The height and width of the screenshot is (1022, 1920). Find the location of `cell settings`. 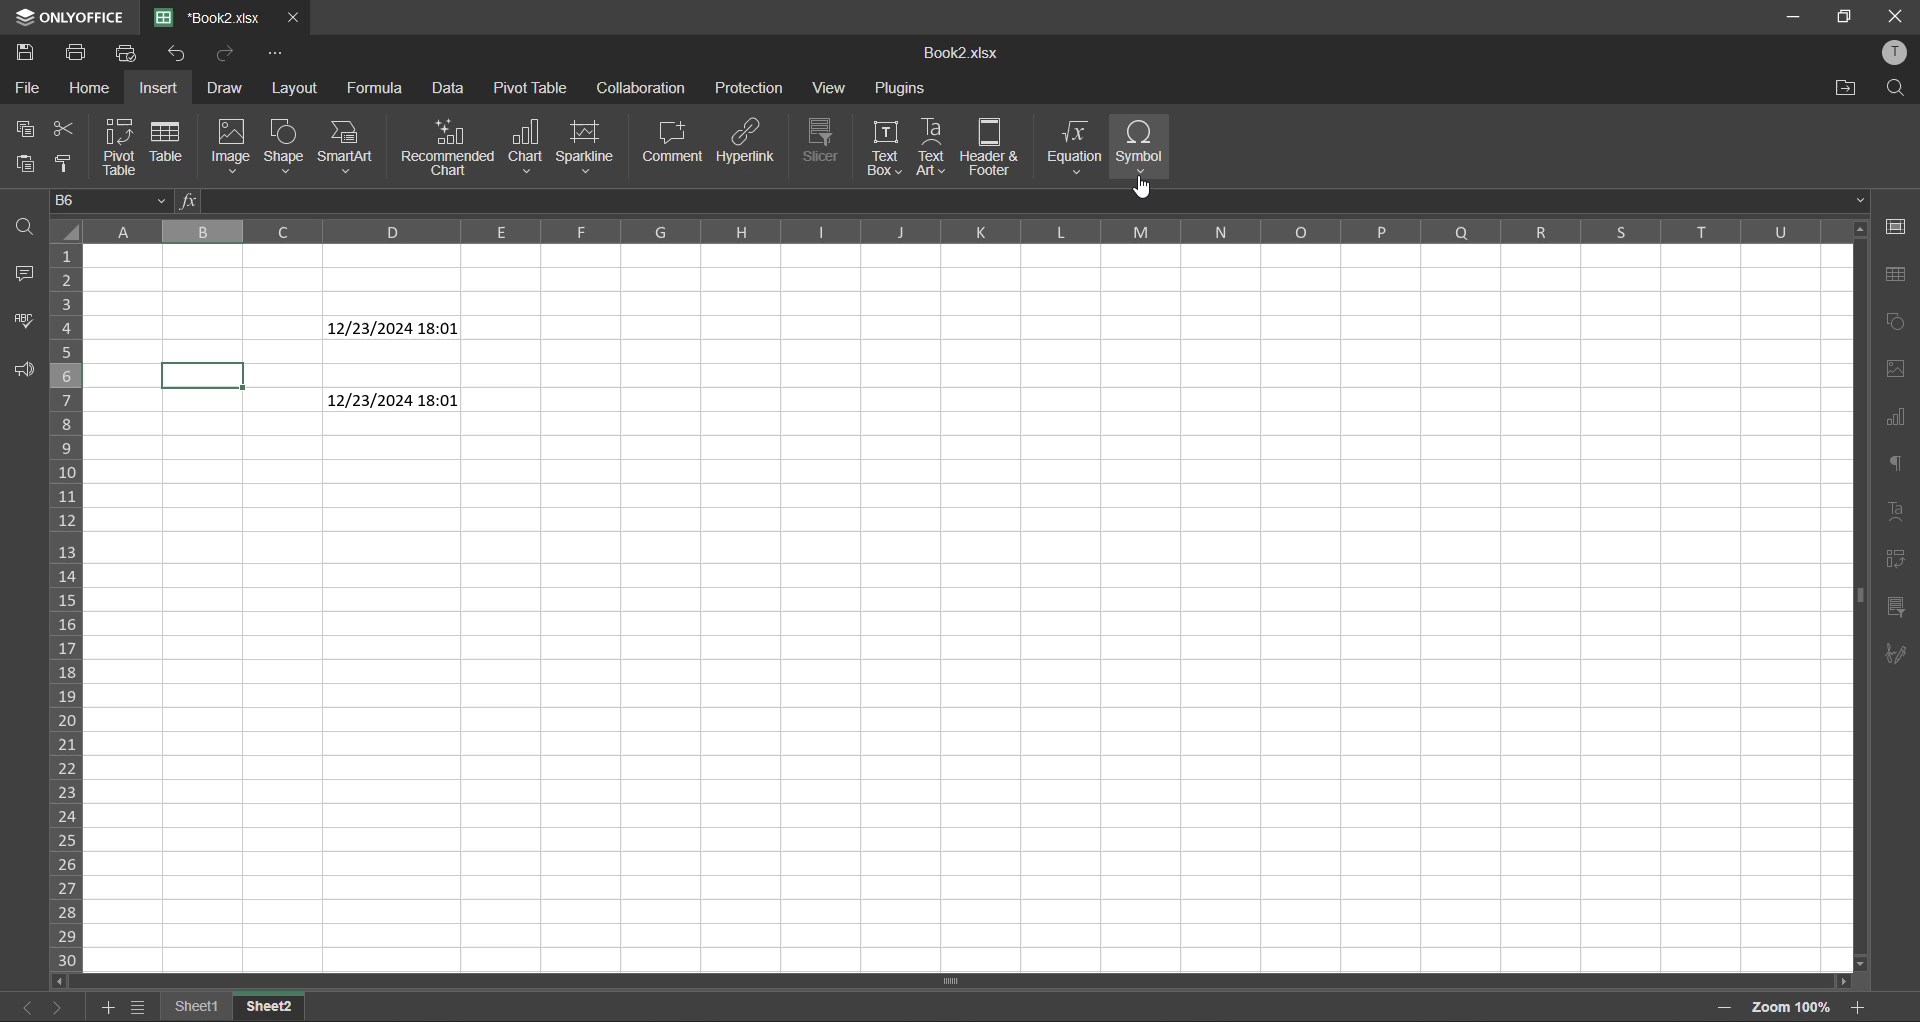

cell settings is located at coordinates (1895, 228).